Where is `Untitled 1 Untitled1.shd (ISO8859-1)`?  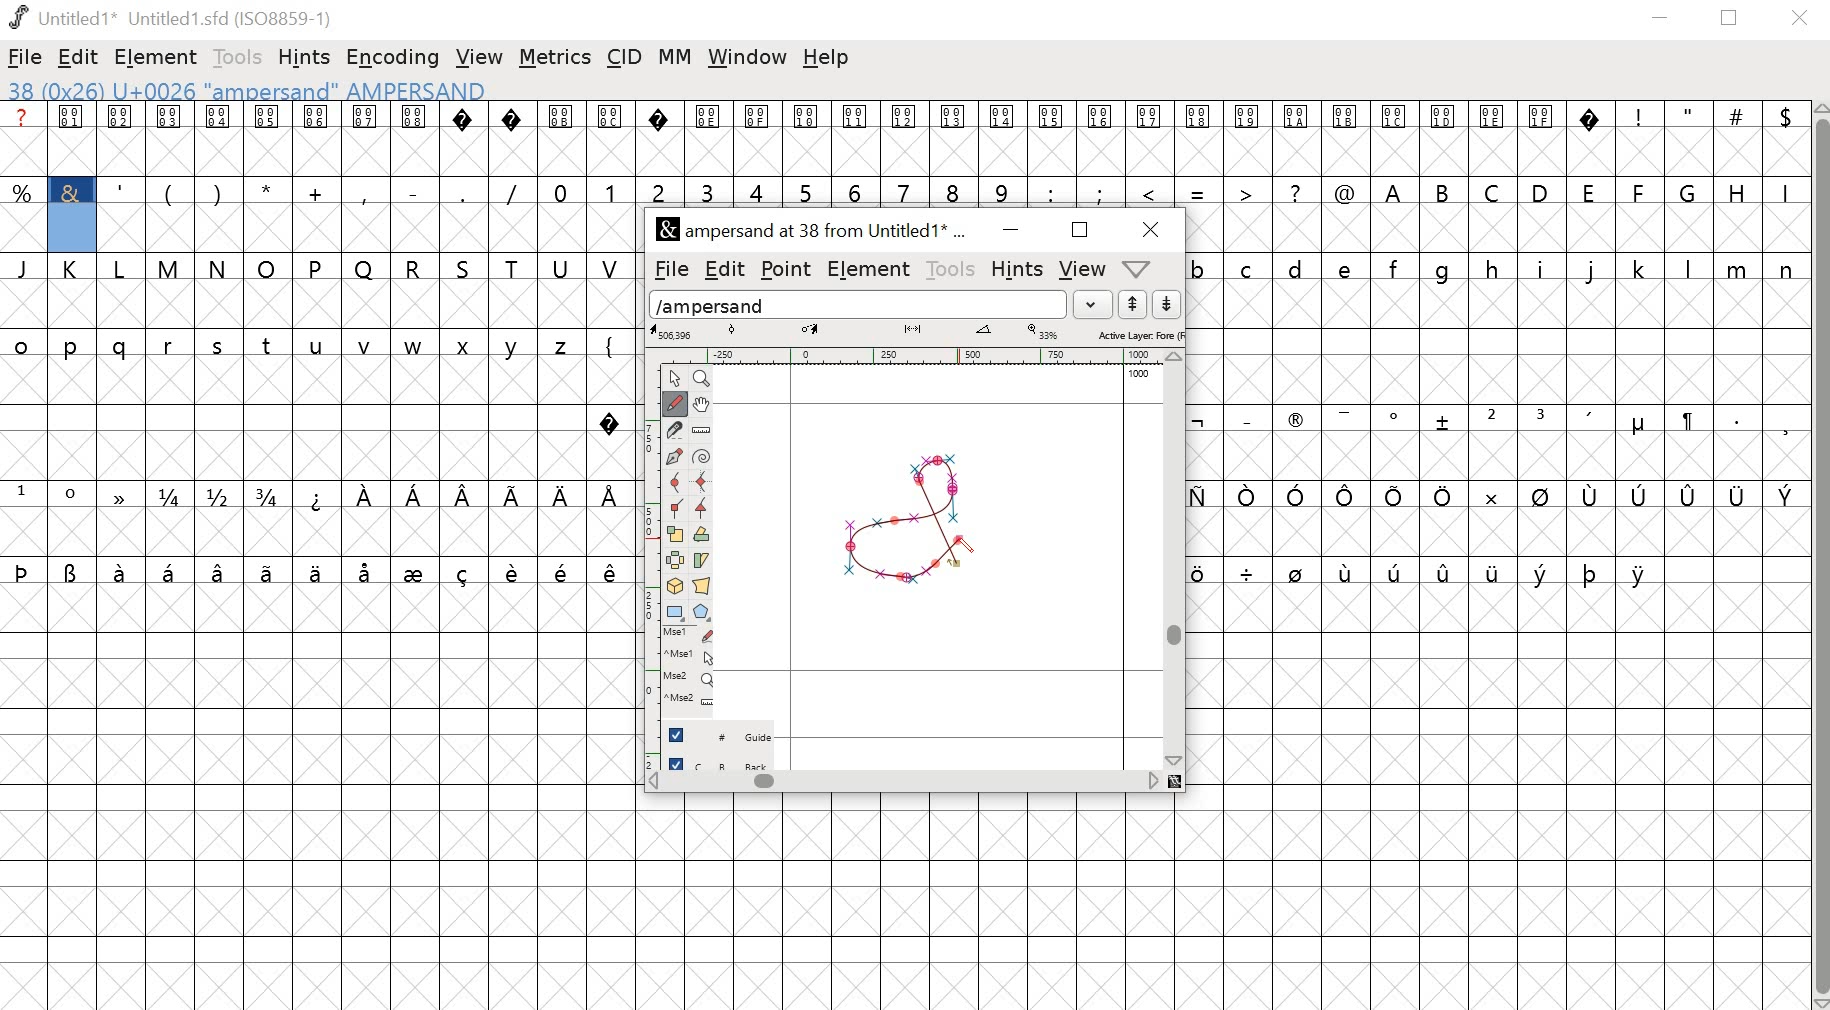
Untitled 1 Untitled1.shd (ISO8859-1) is located at coordinates (165, 16).